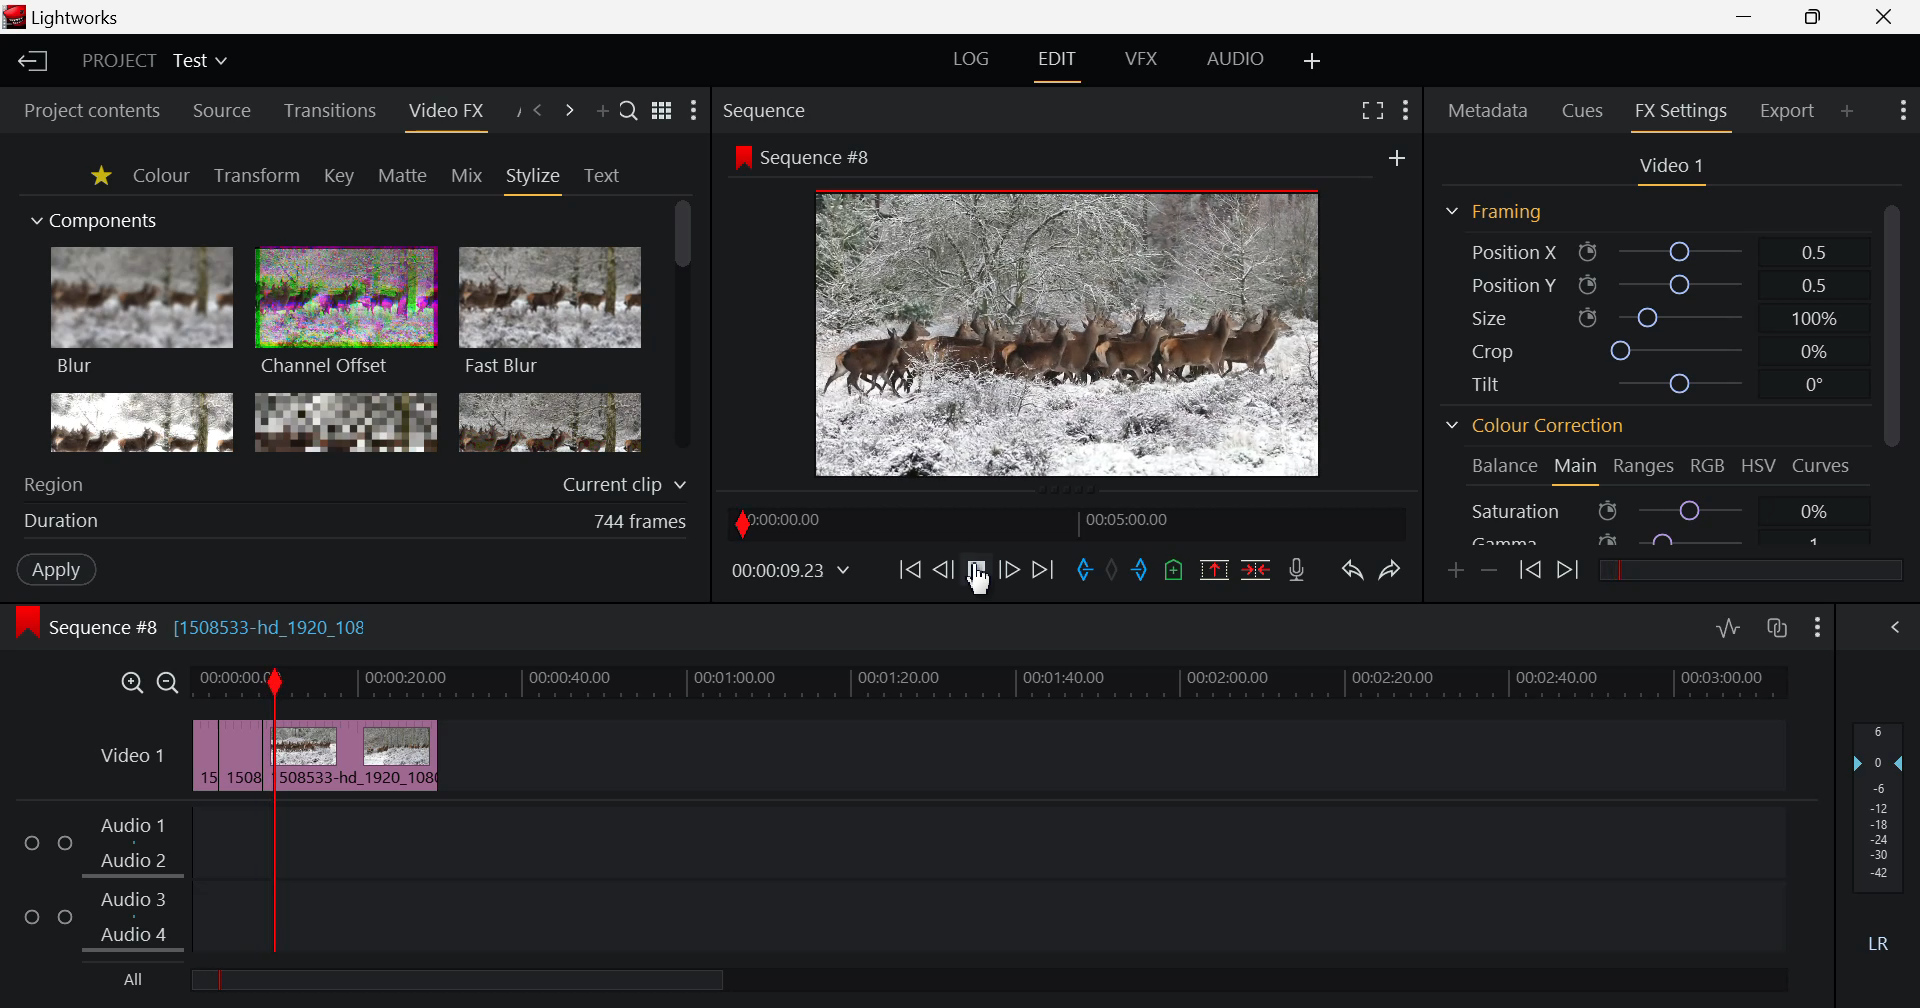 This screenshot has height=1008, width=1920. Describe the element at coordinates (1009, 570) in the screenshot. I see `Go Forward` at that location.